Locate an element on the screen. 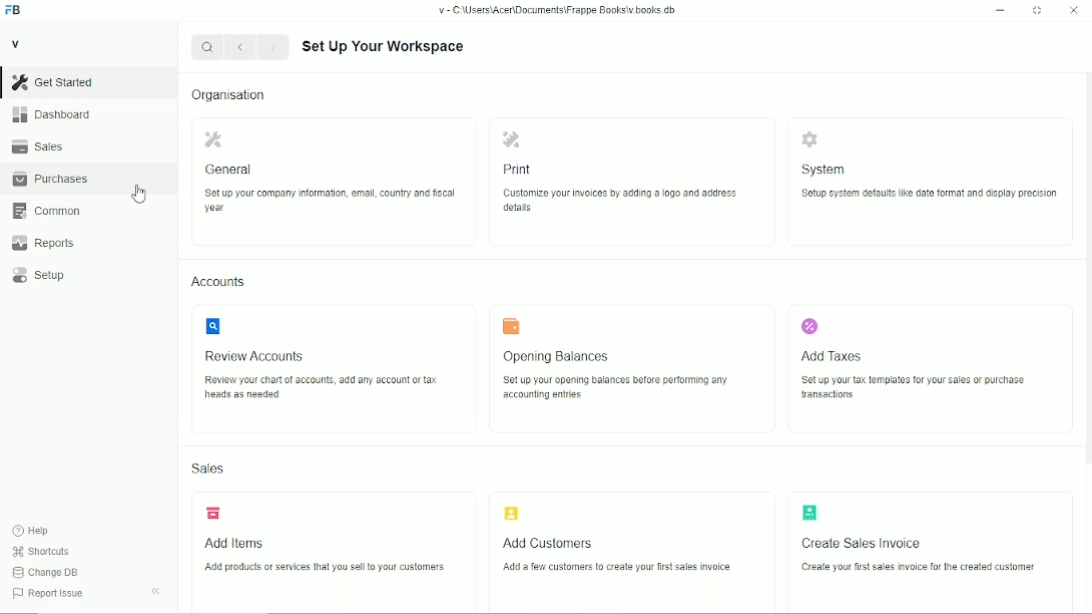 The height and width of the screenshot is (614, 1092). toggle sidebar is located at coordinates (157, 591).